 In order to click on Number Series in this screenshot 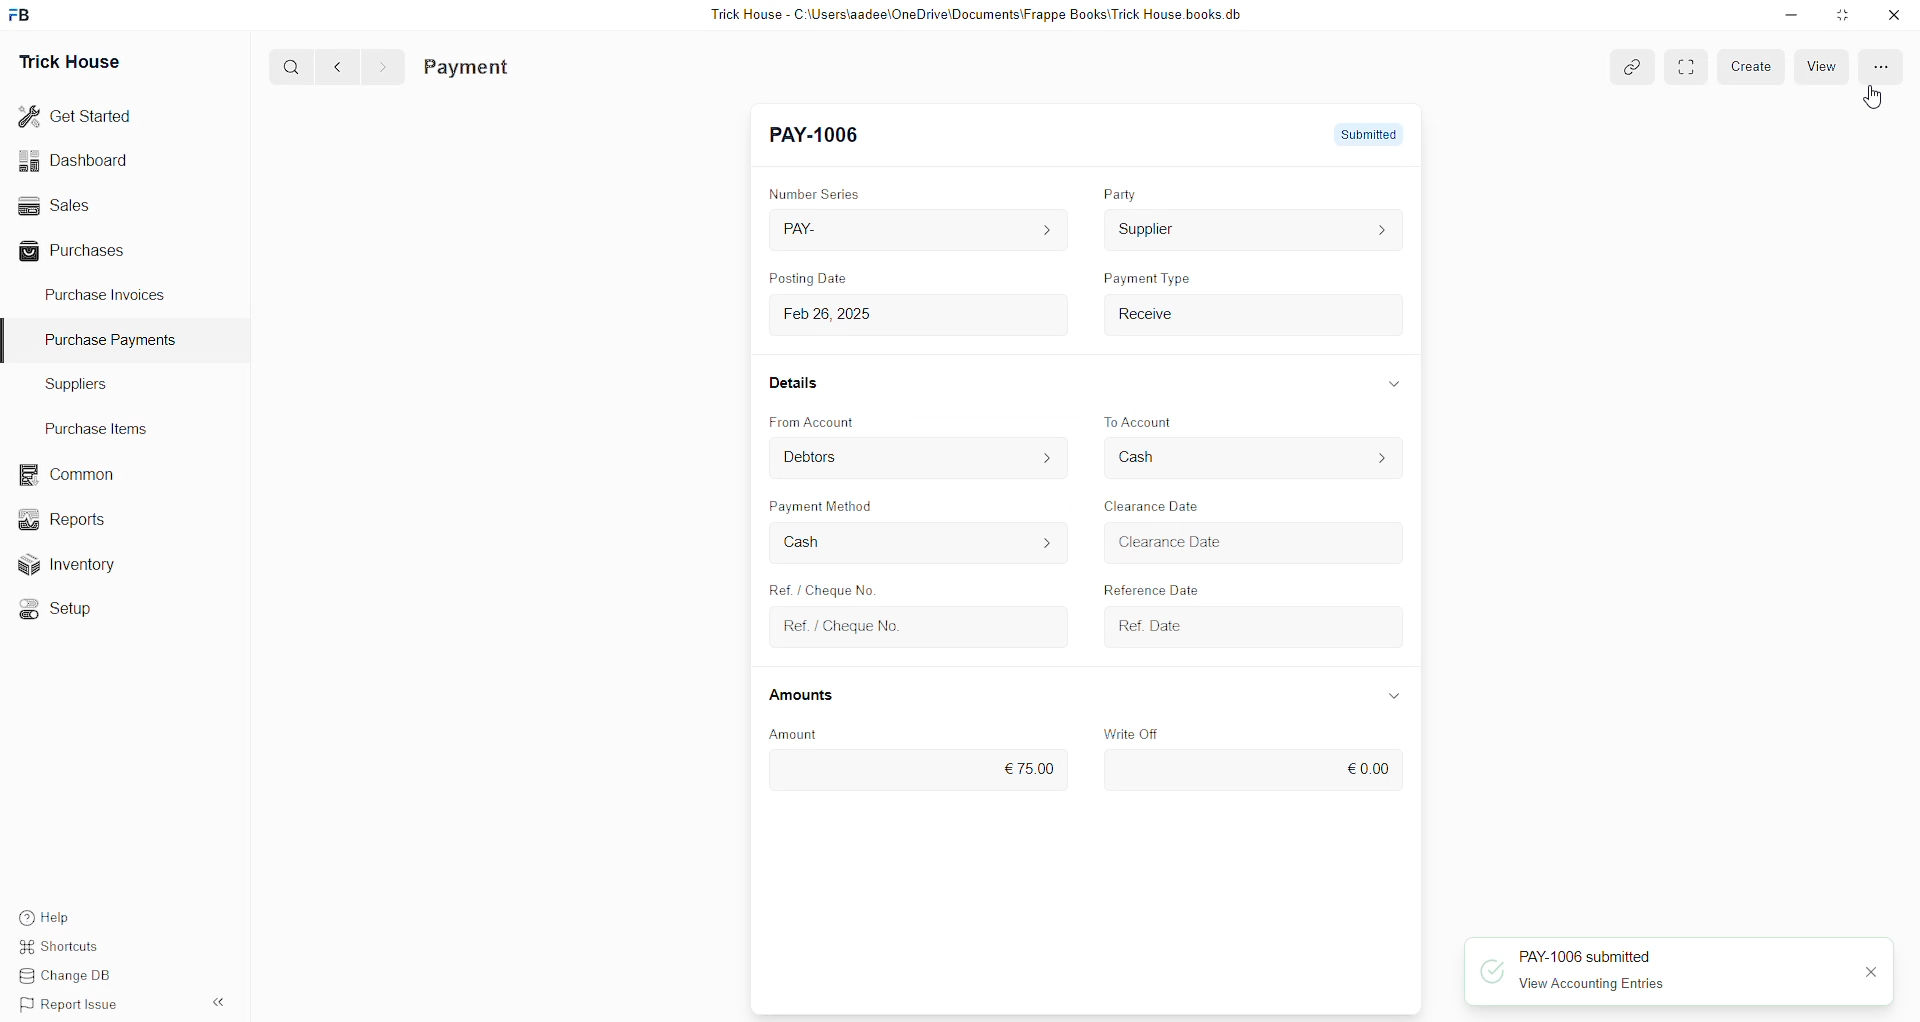, I will do `click(814, 191)`.